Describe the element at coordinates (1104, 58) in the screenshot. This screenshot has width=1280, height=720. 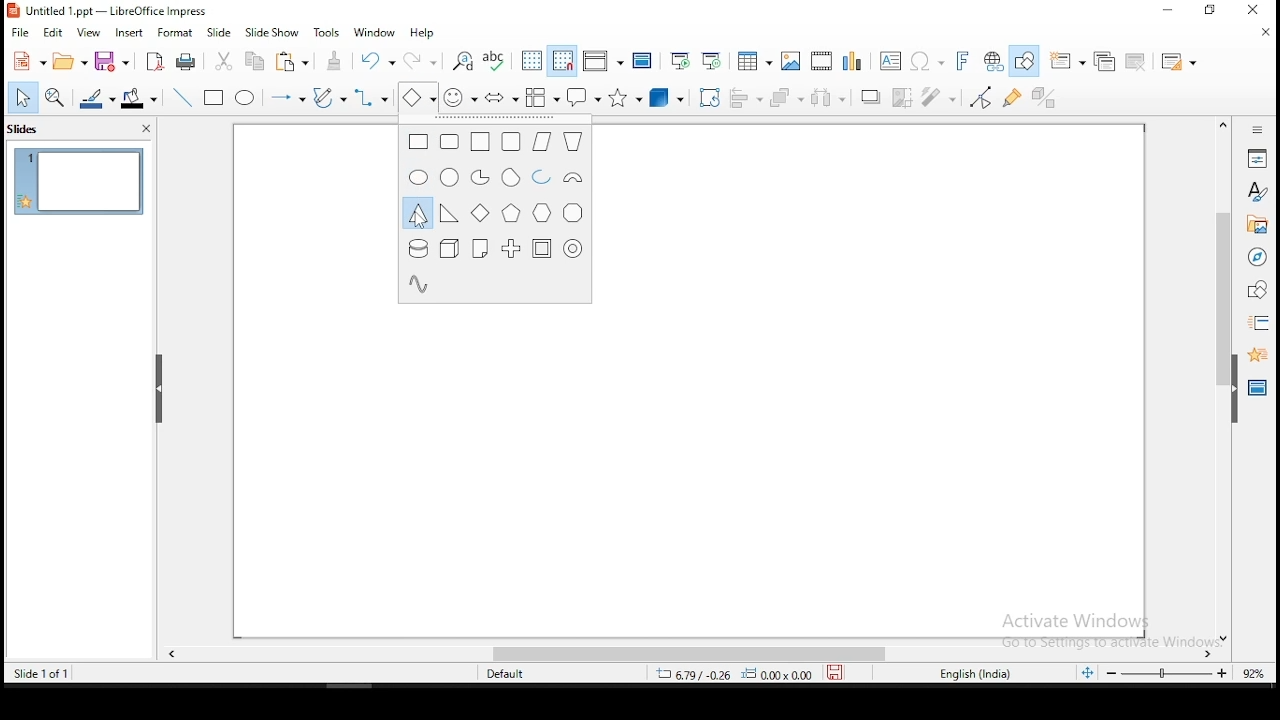
I see `duplicate slide` at that location.